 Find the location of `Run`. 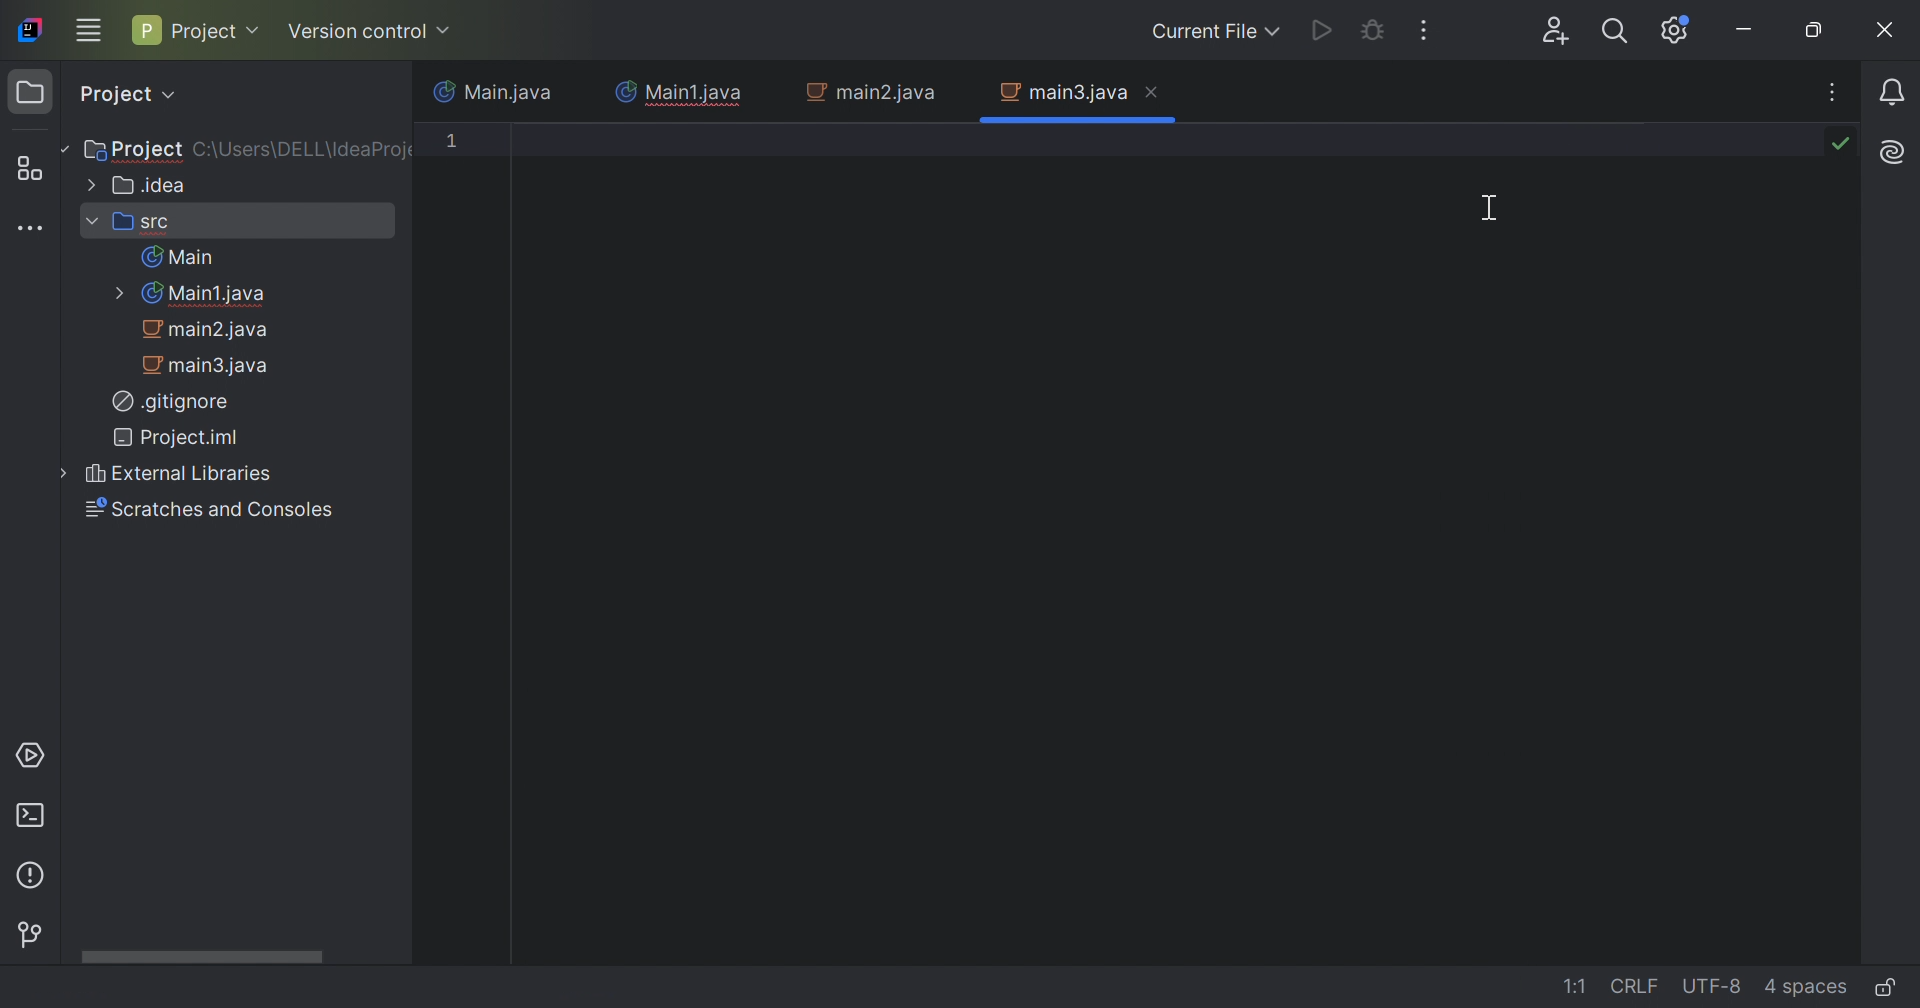

Run is located at coordinates (1321, 31).